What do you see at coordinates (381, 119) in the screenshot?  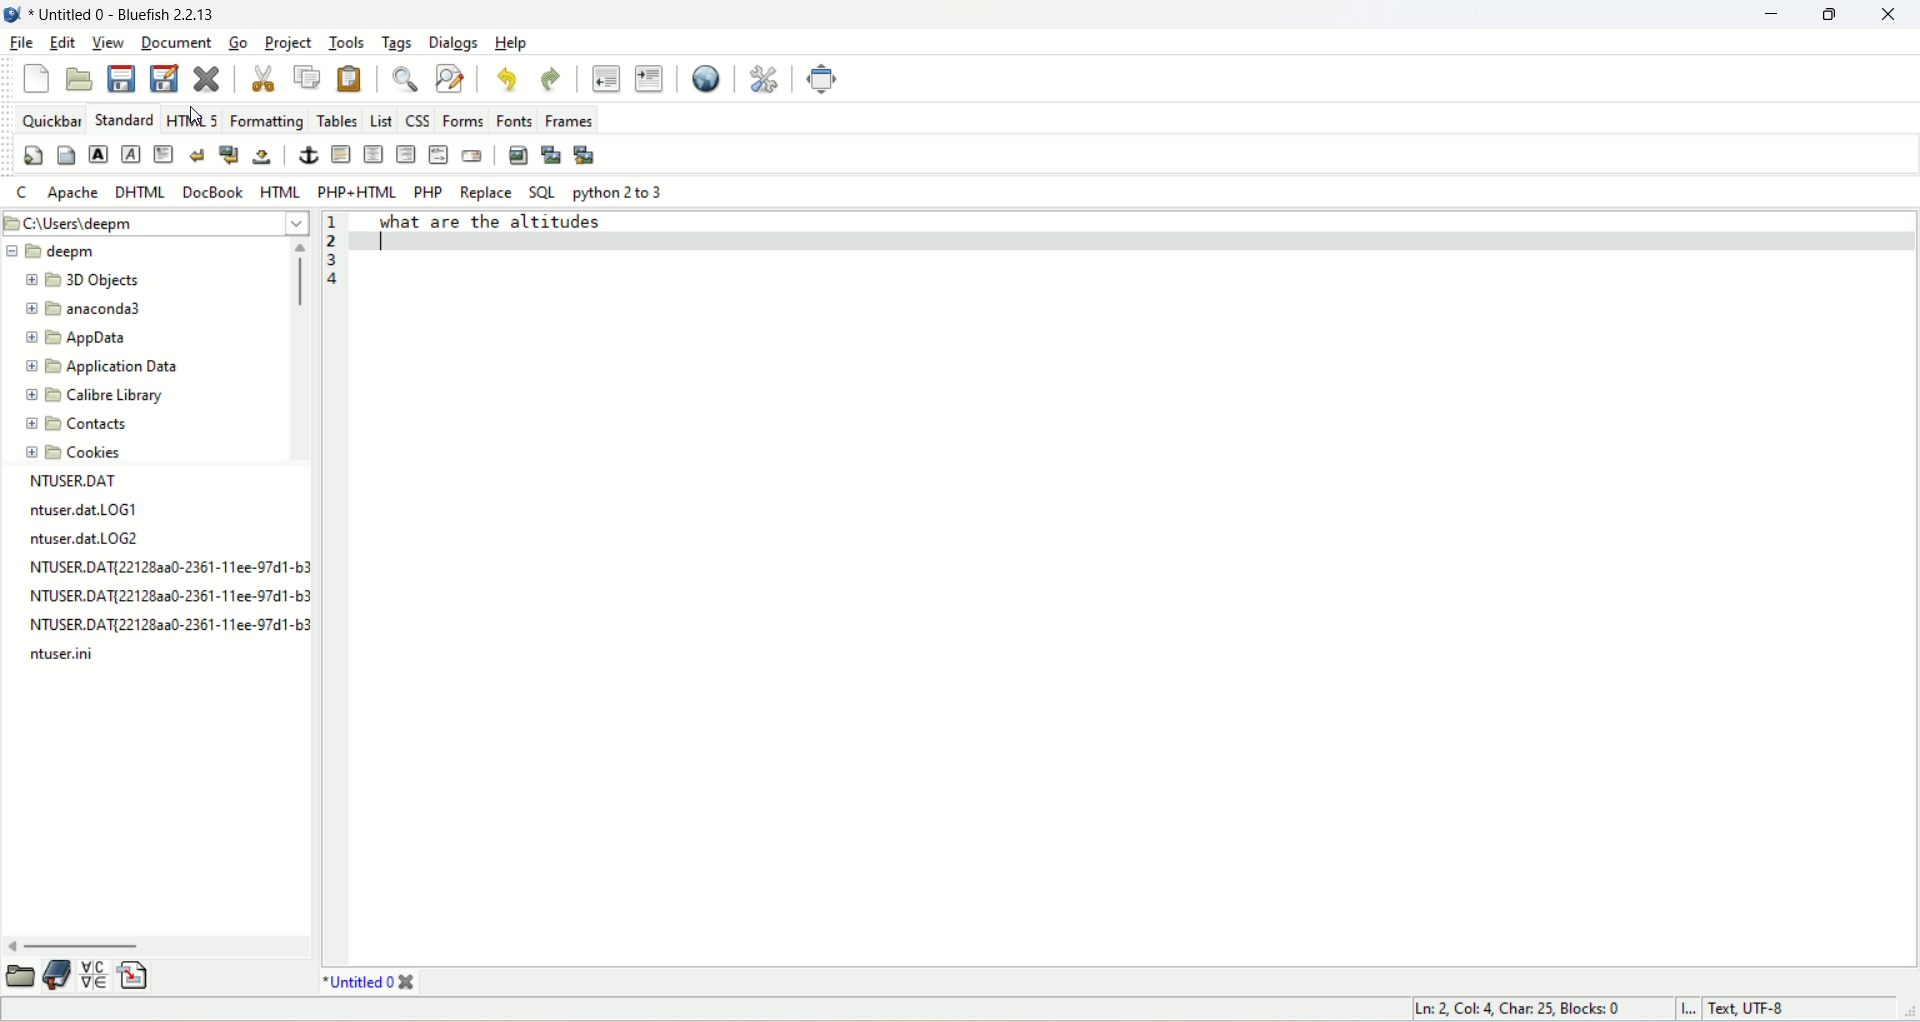 I see `list` at bounding box center [381, 119].